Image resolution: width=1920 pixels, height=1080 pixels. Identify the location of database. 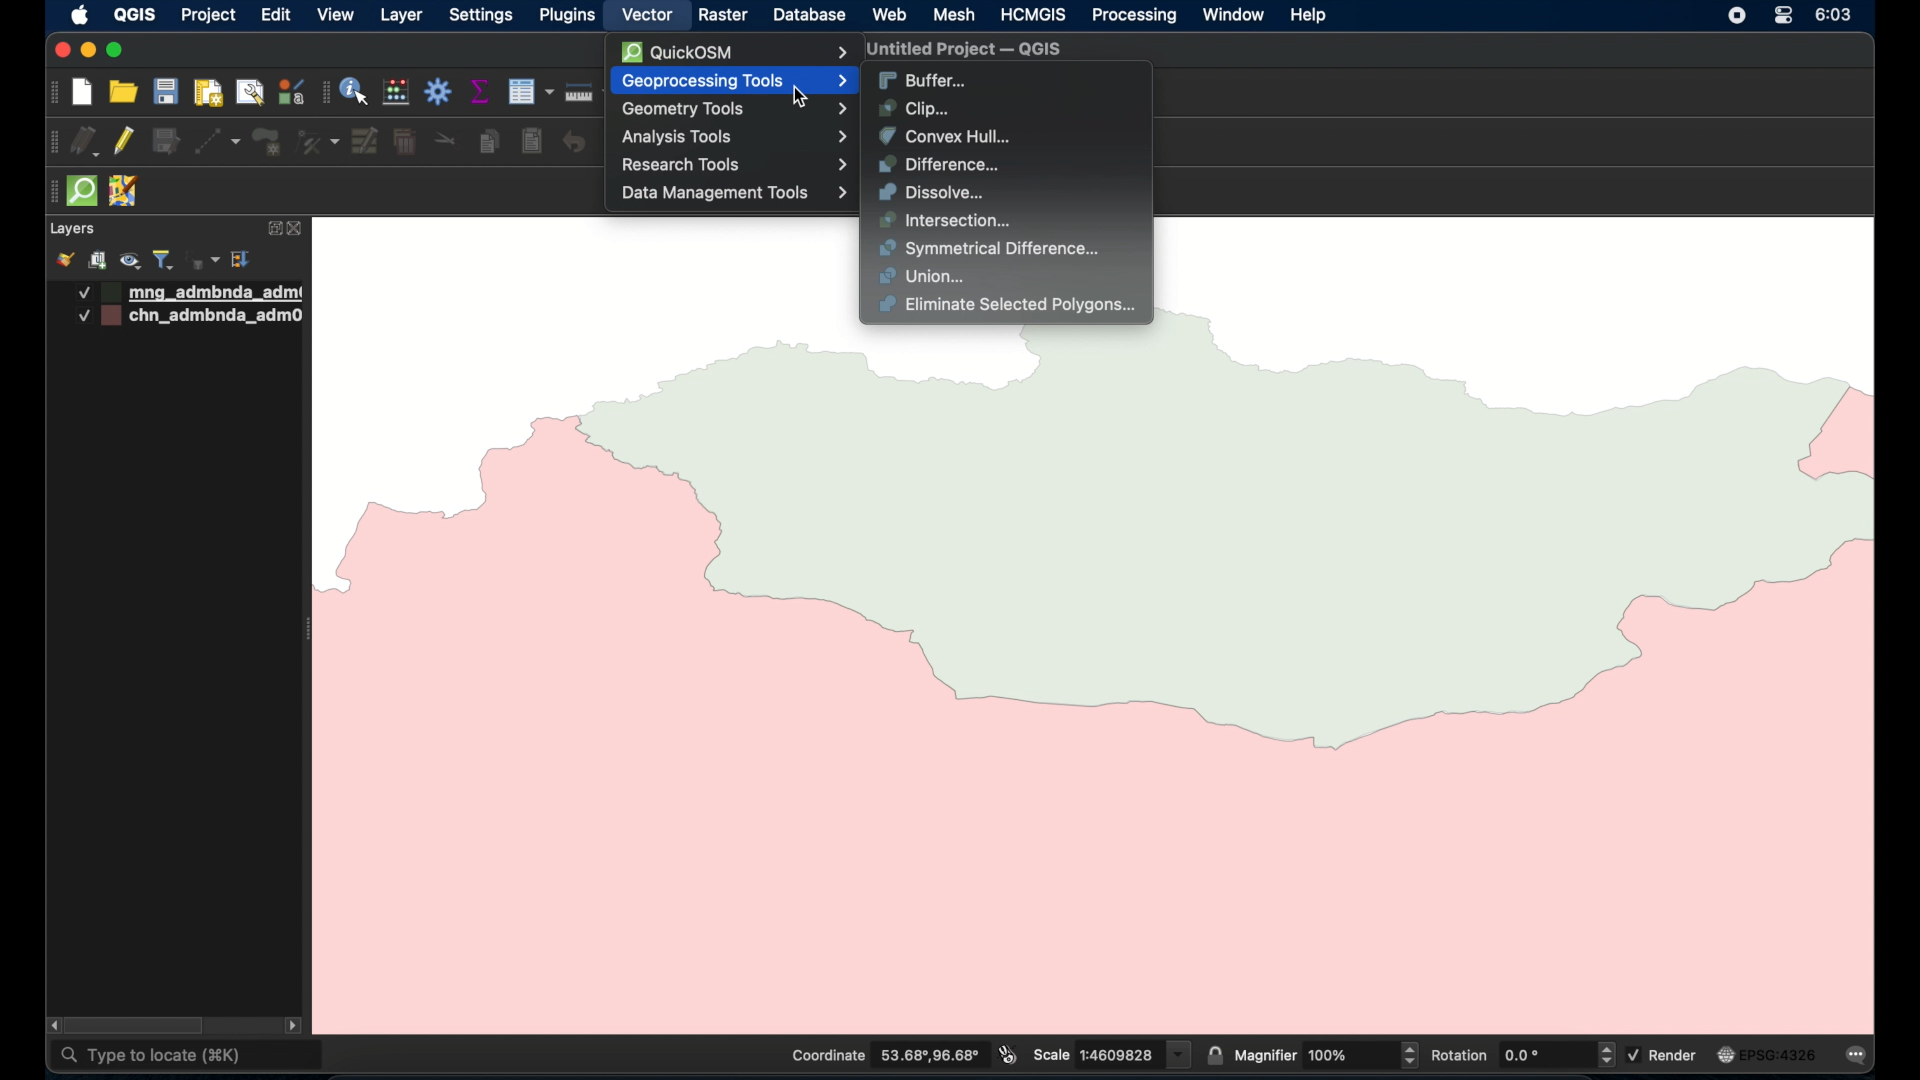
(807, 17).